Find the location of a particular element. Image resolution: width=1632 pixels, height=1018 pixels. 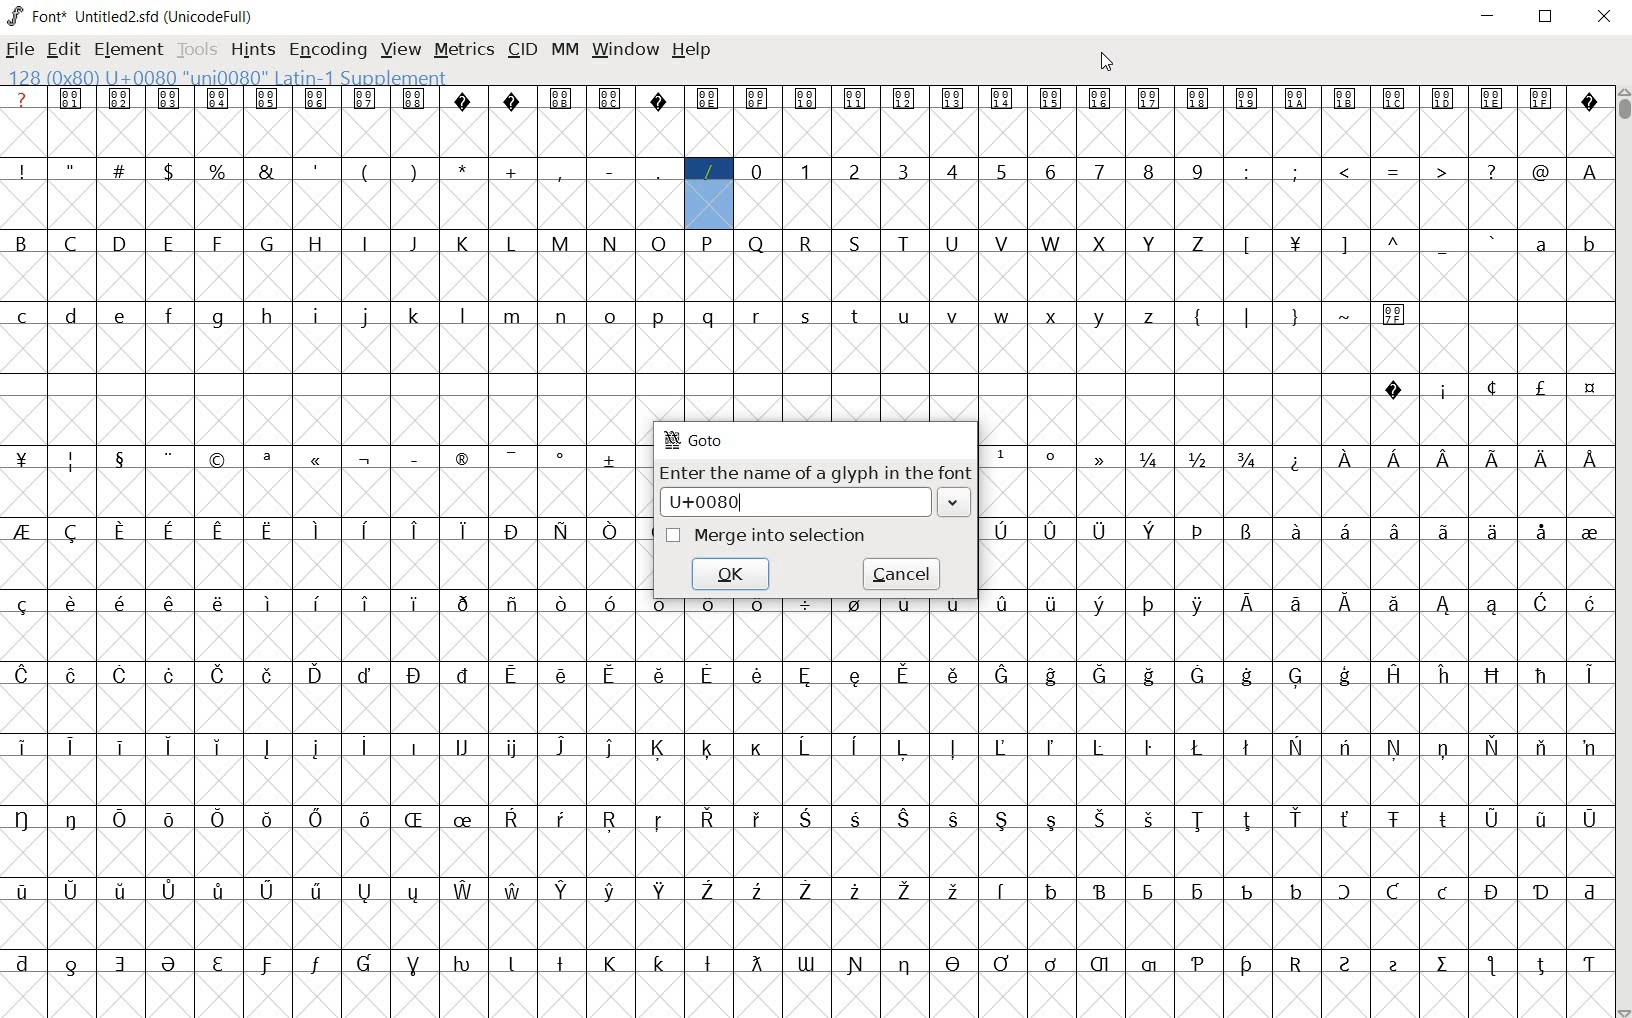

glyph is located at coordinates (512, 675).